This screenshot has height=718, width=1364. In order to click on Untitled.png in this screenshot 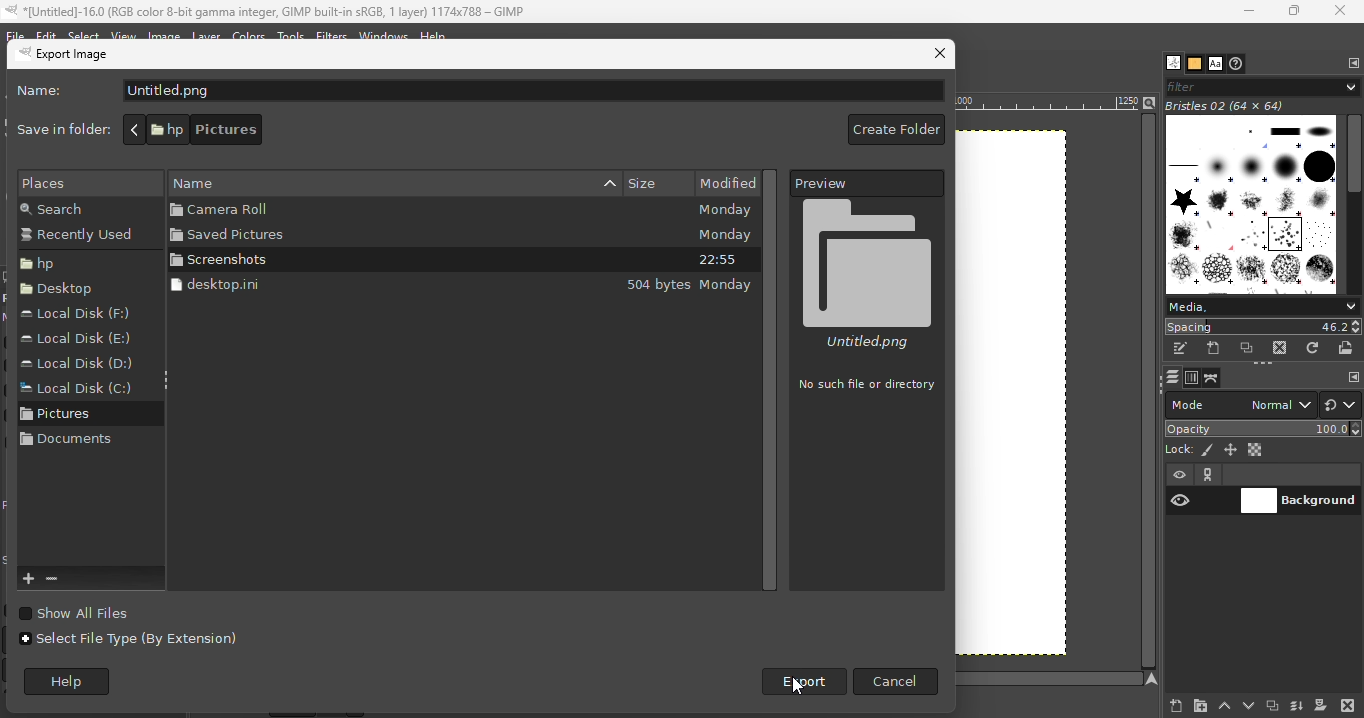, I will do `click(869, 274)`.